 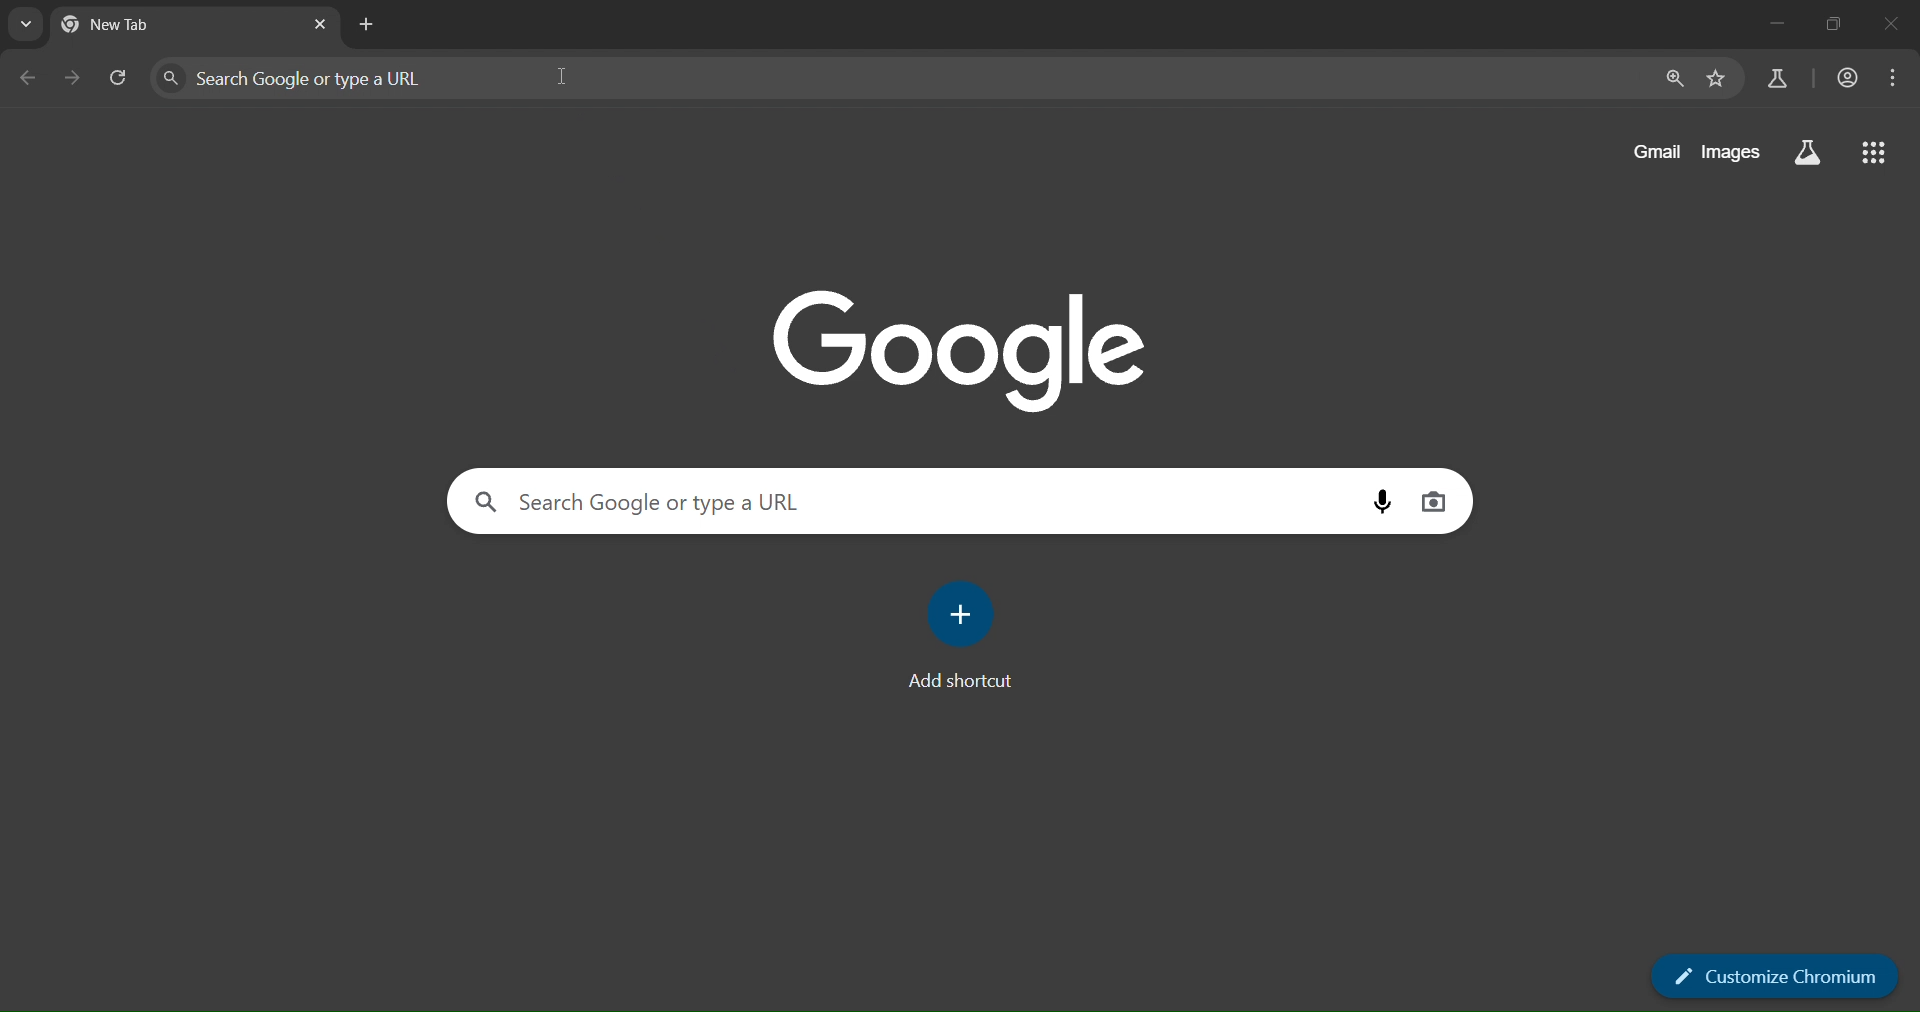 What do you see at coordinates (1896, 23) in the screenshot?
I see `close` at bounding box center [1896, 23].